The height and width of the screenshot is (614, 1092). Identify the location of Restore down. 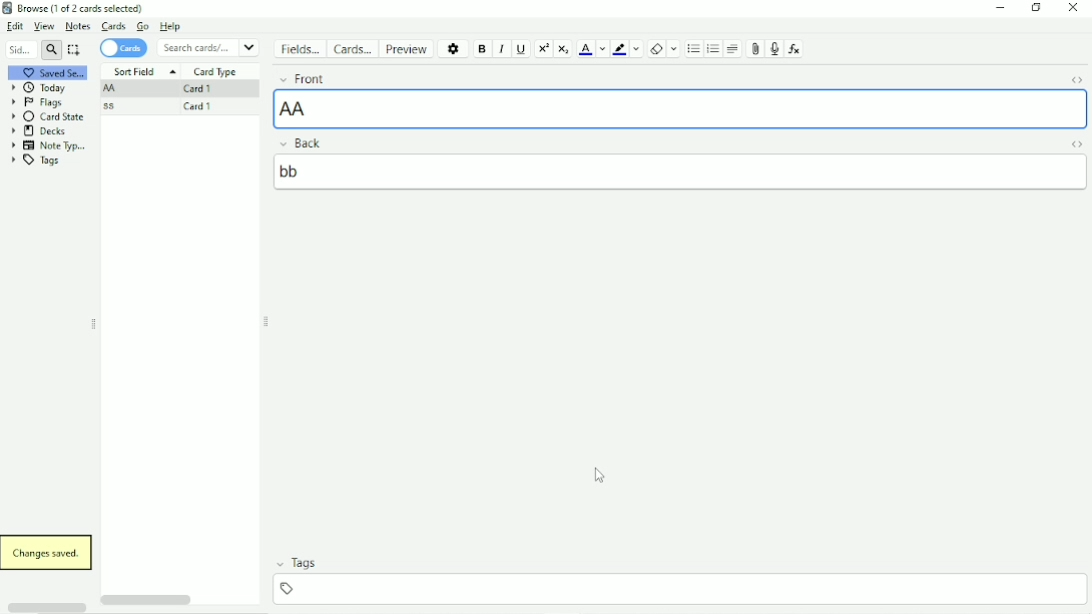
(1037, 9).